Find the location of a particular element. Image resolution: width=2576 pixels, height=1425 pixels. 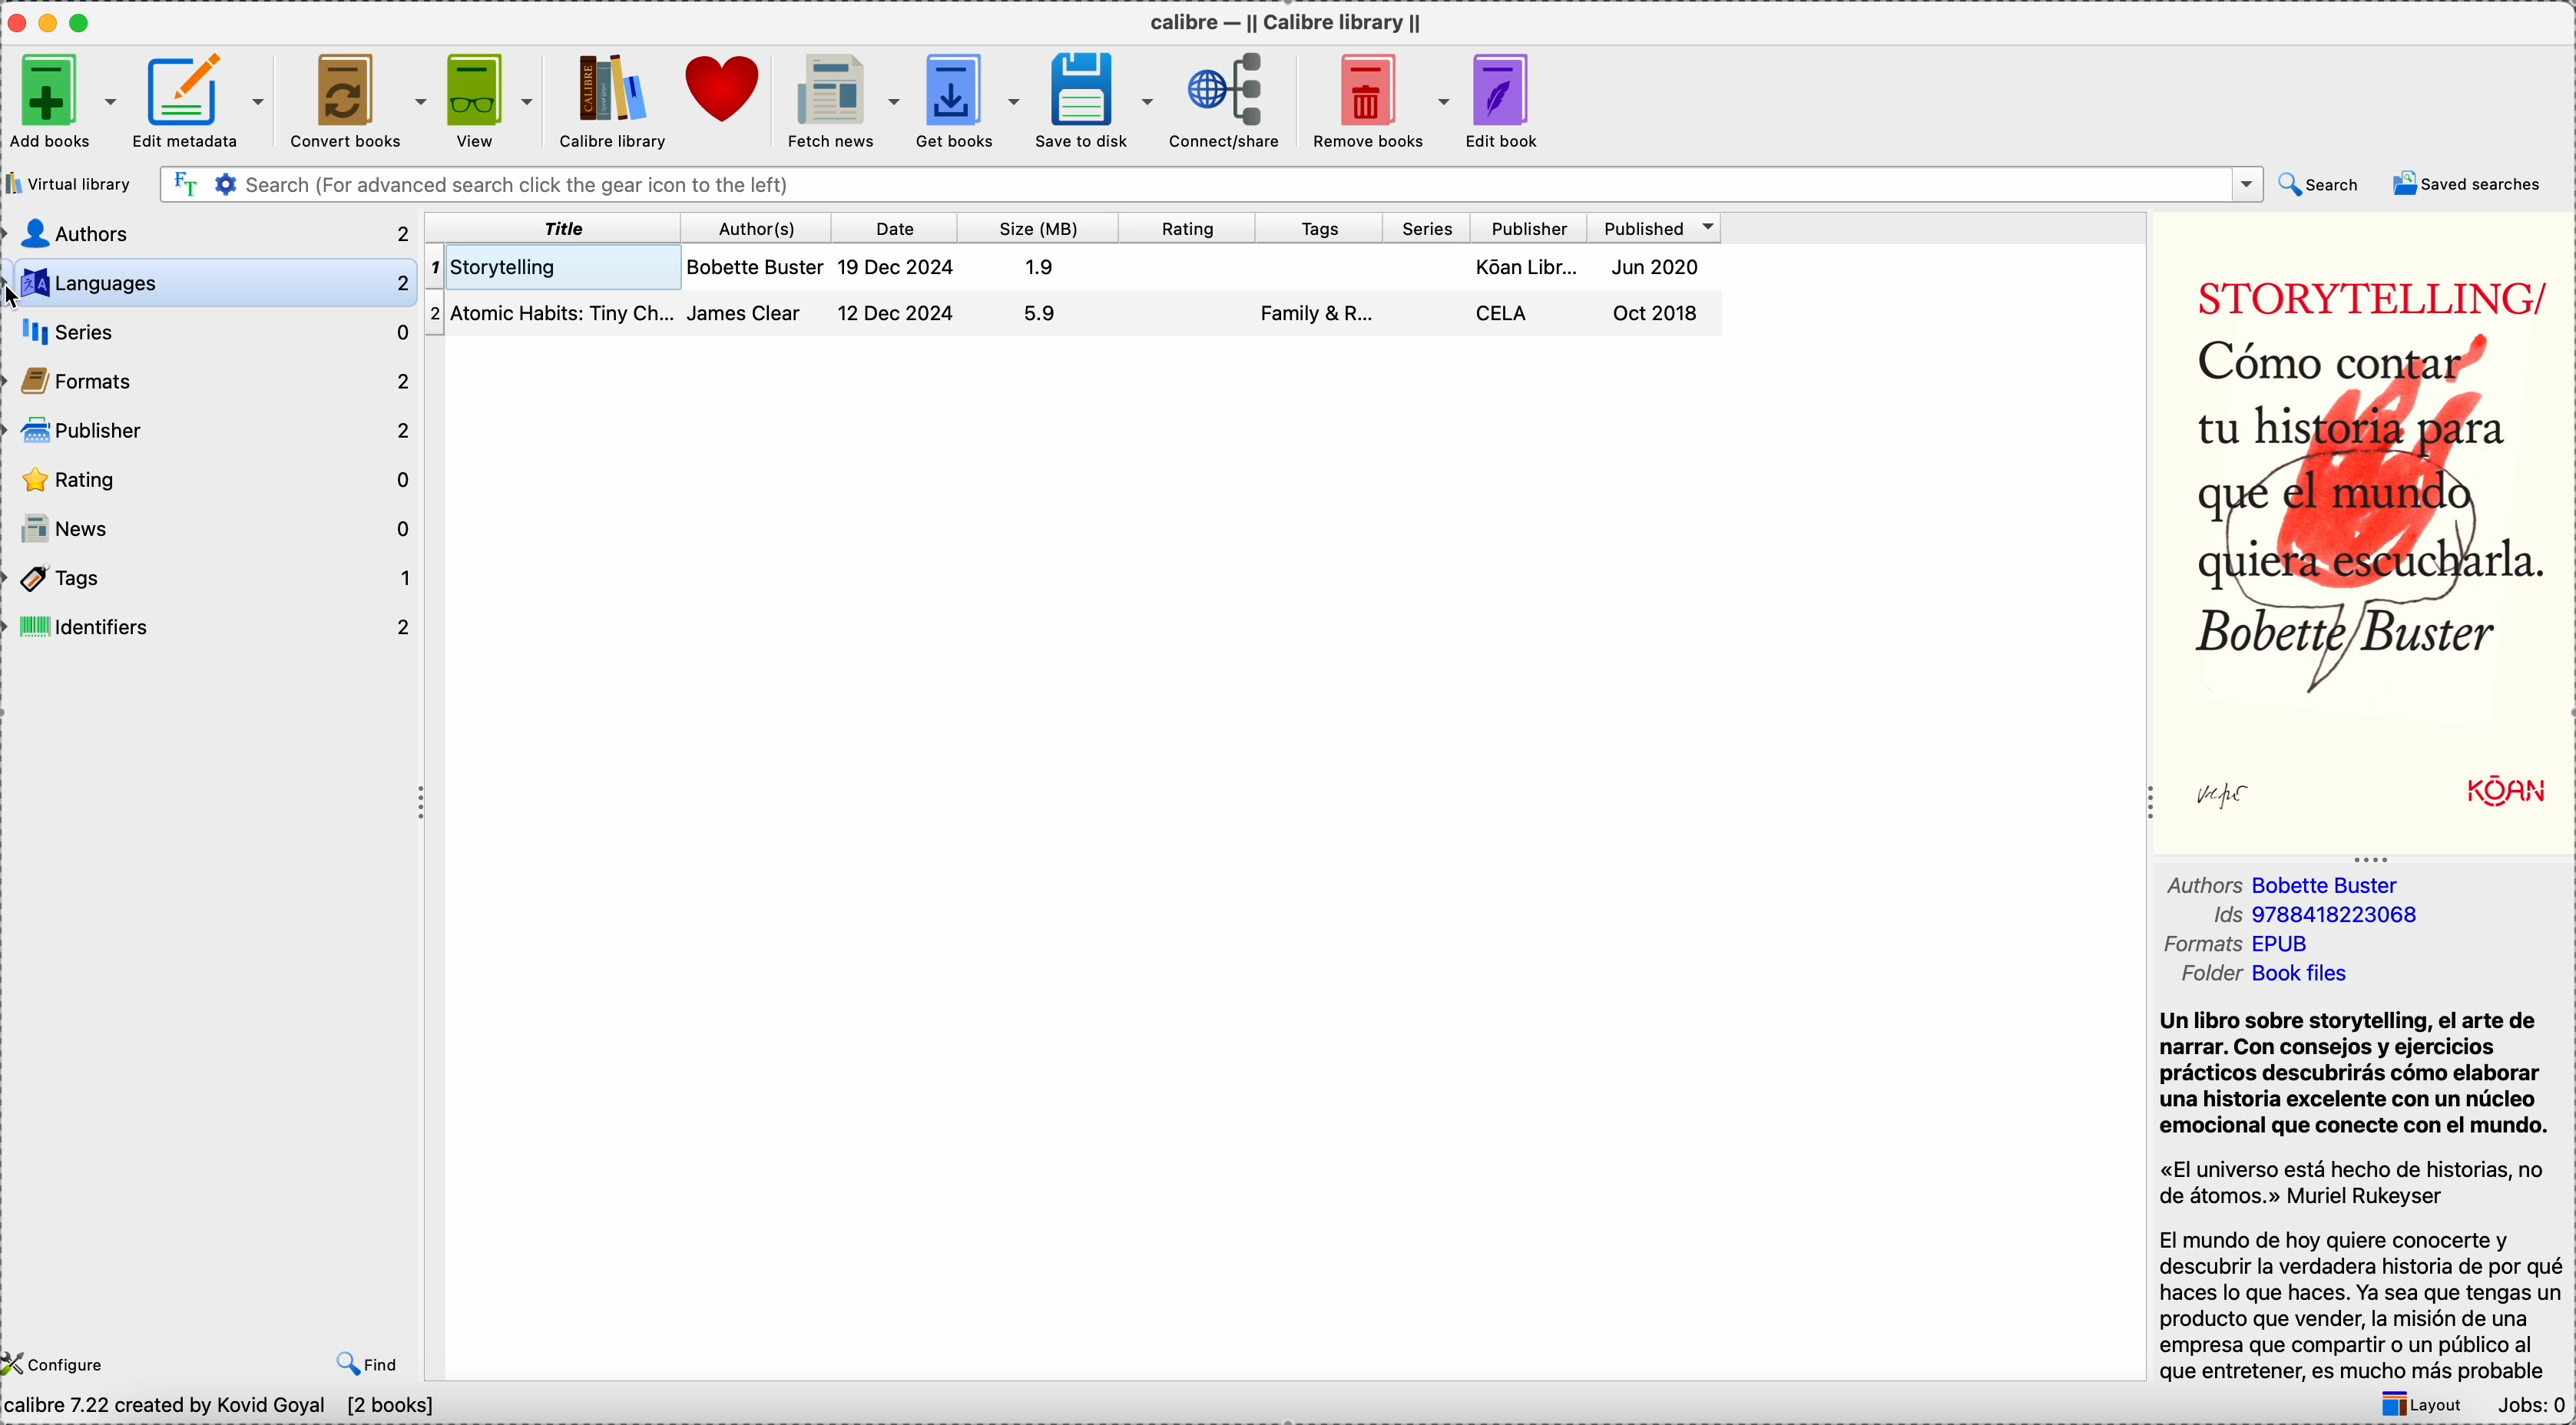

close Calibre is located at coordinates (18, 19).